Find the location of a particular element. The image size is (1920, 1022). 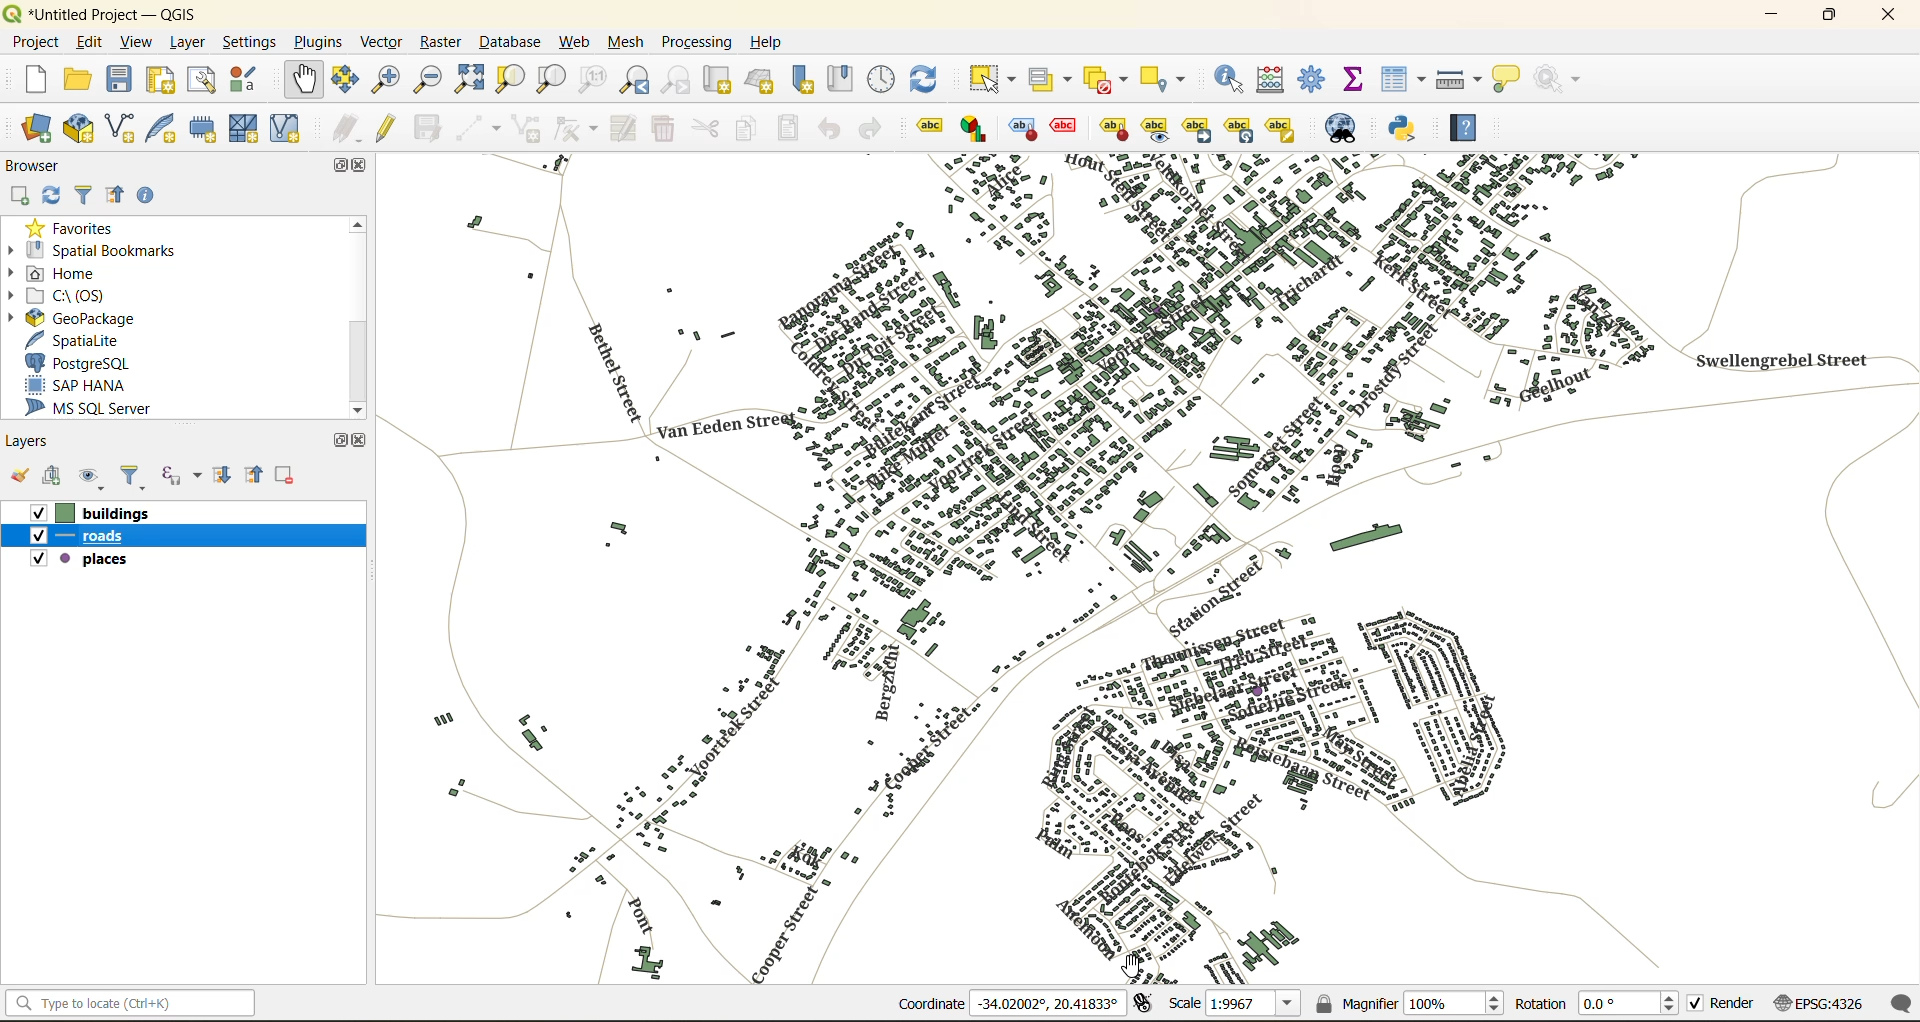

raster is located at coordinates (443, 45).